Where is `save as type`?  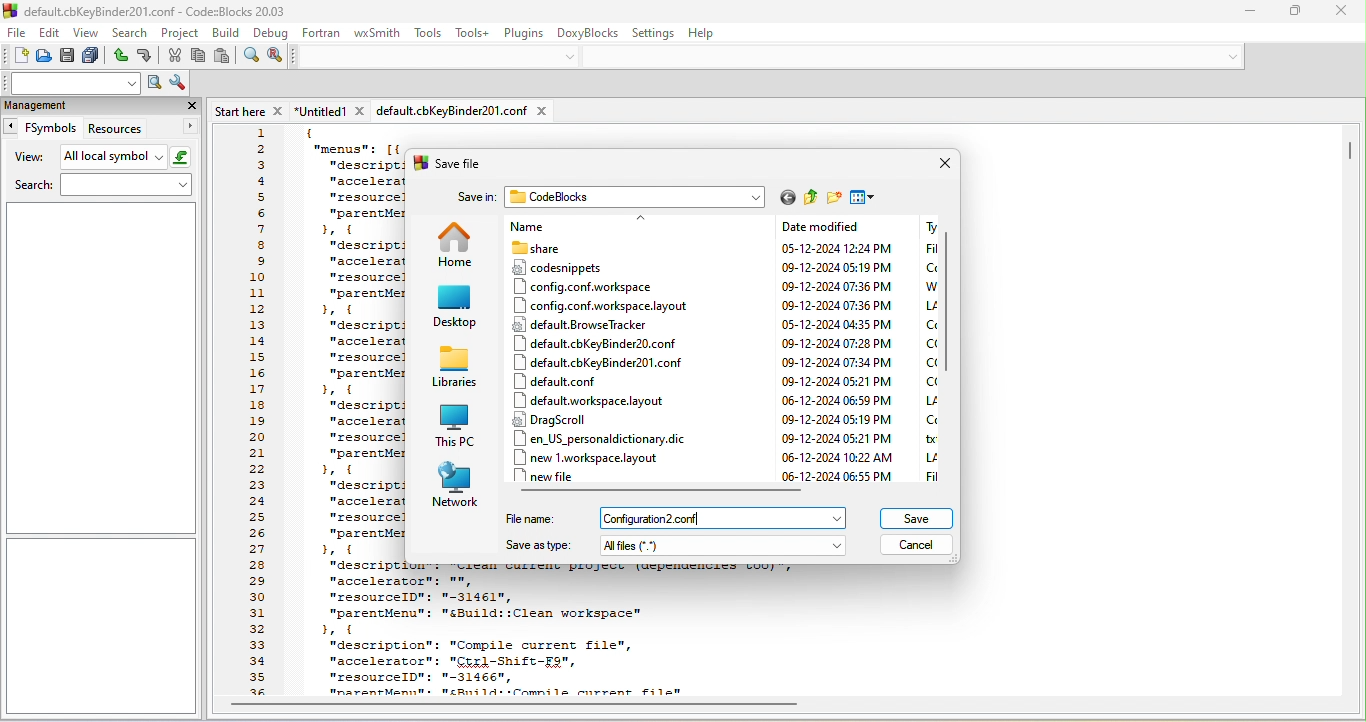 save as type is located at coordinates (728, 546).